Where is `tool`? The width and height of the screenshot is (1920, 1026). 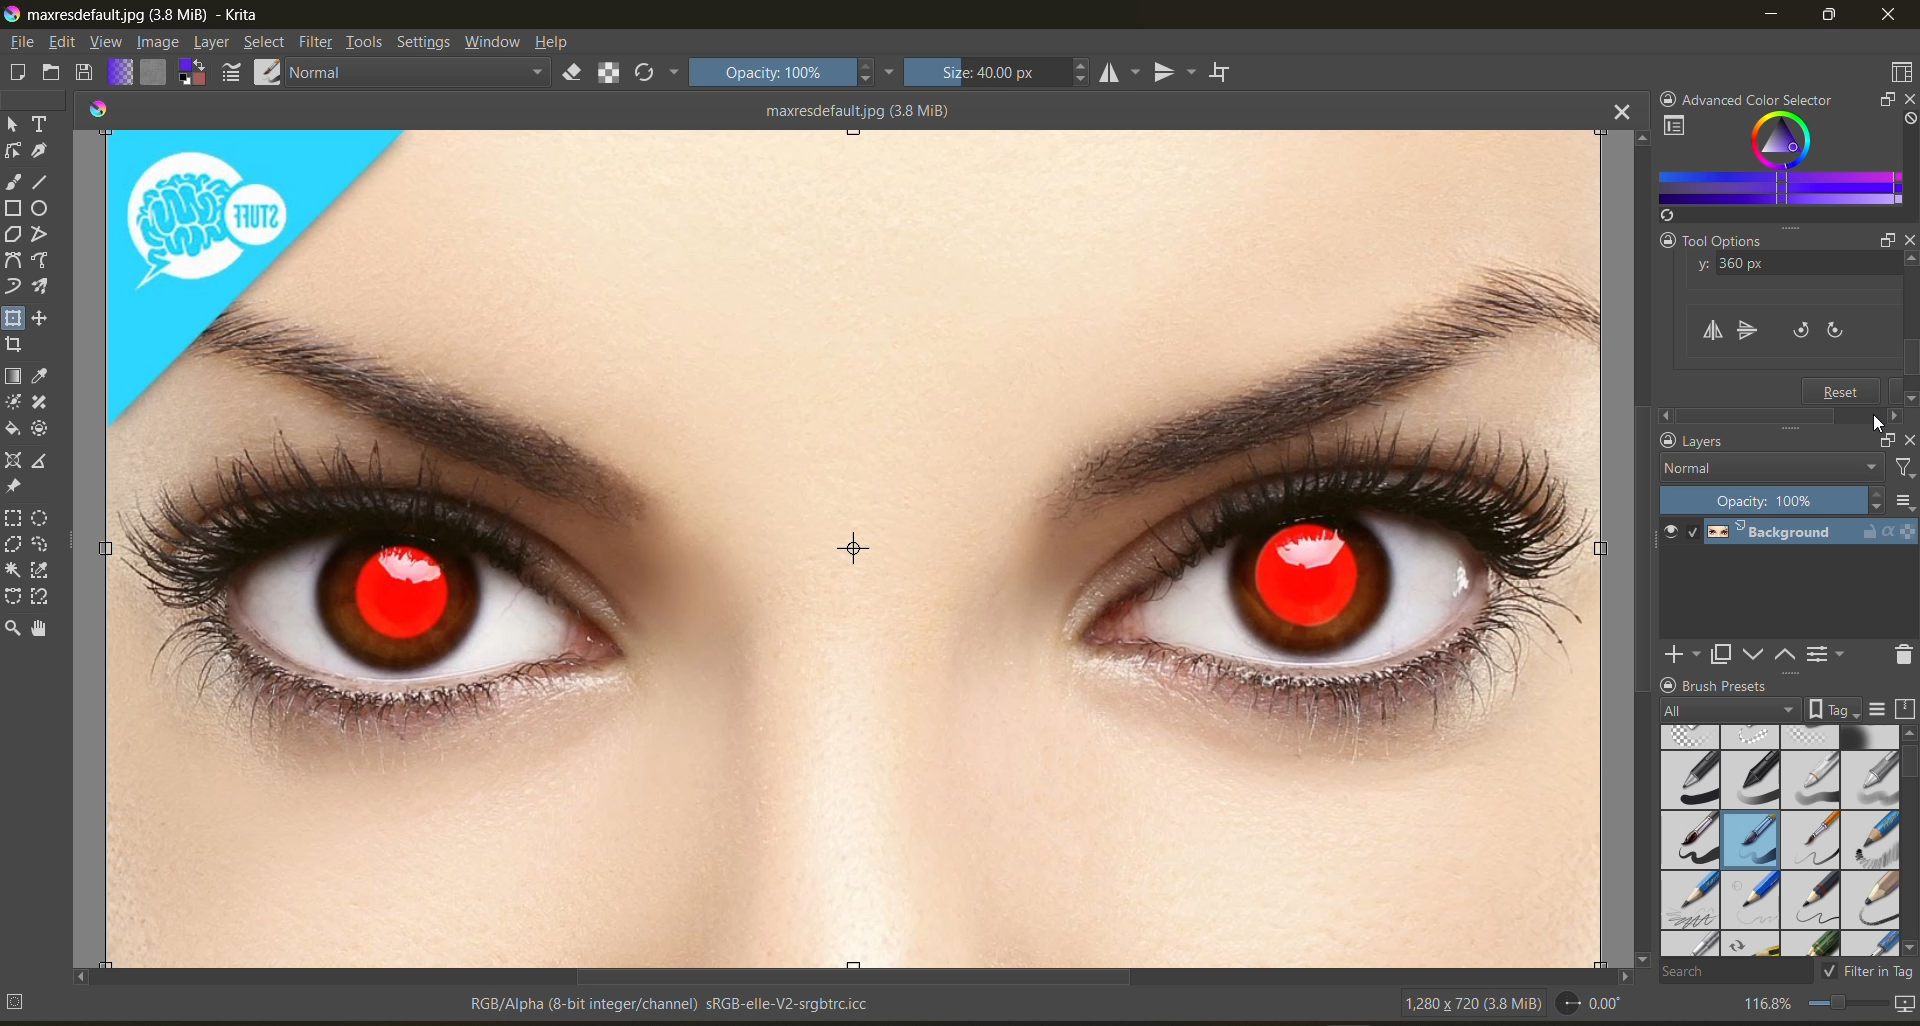 tool is located at coordinates (42, 182).